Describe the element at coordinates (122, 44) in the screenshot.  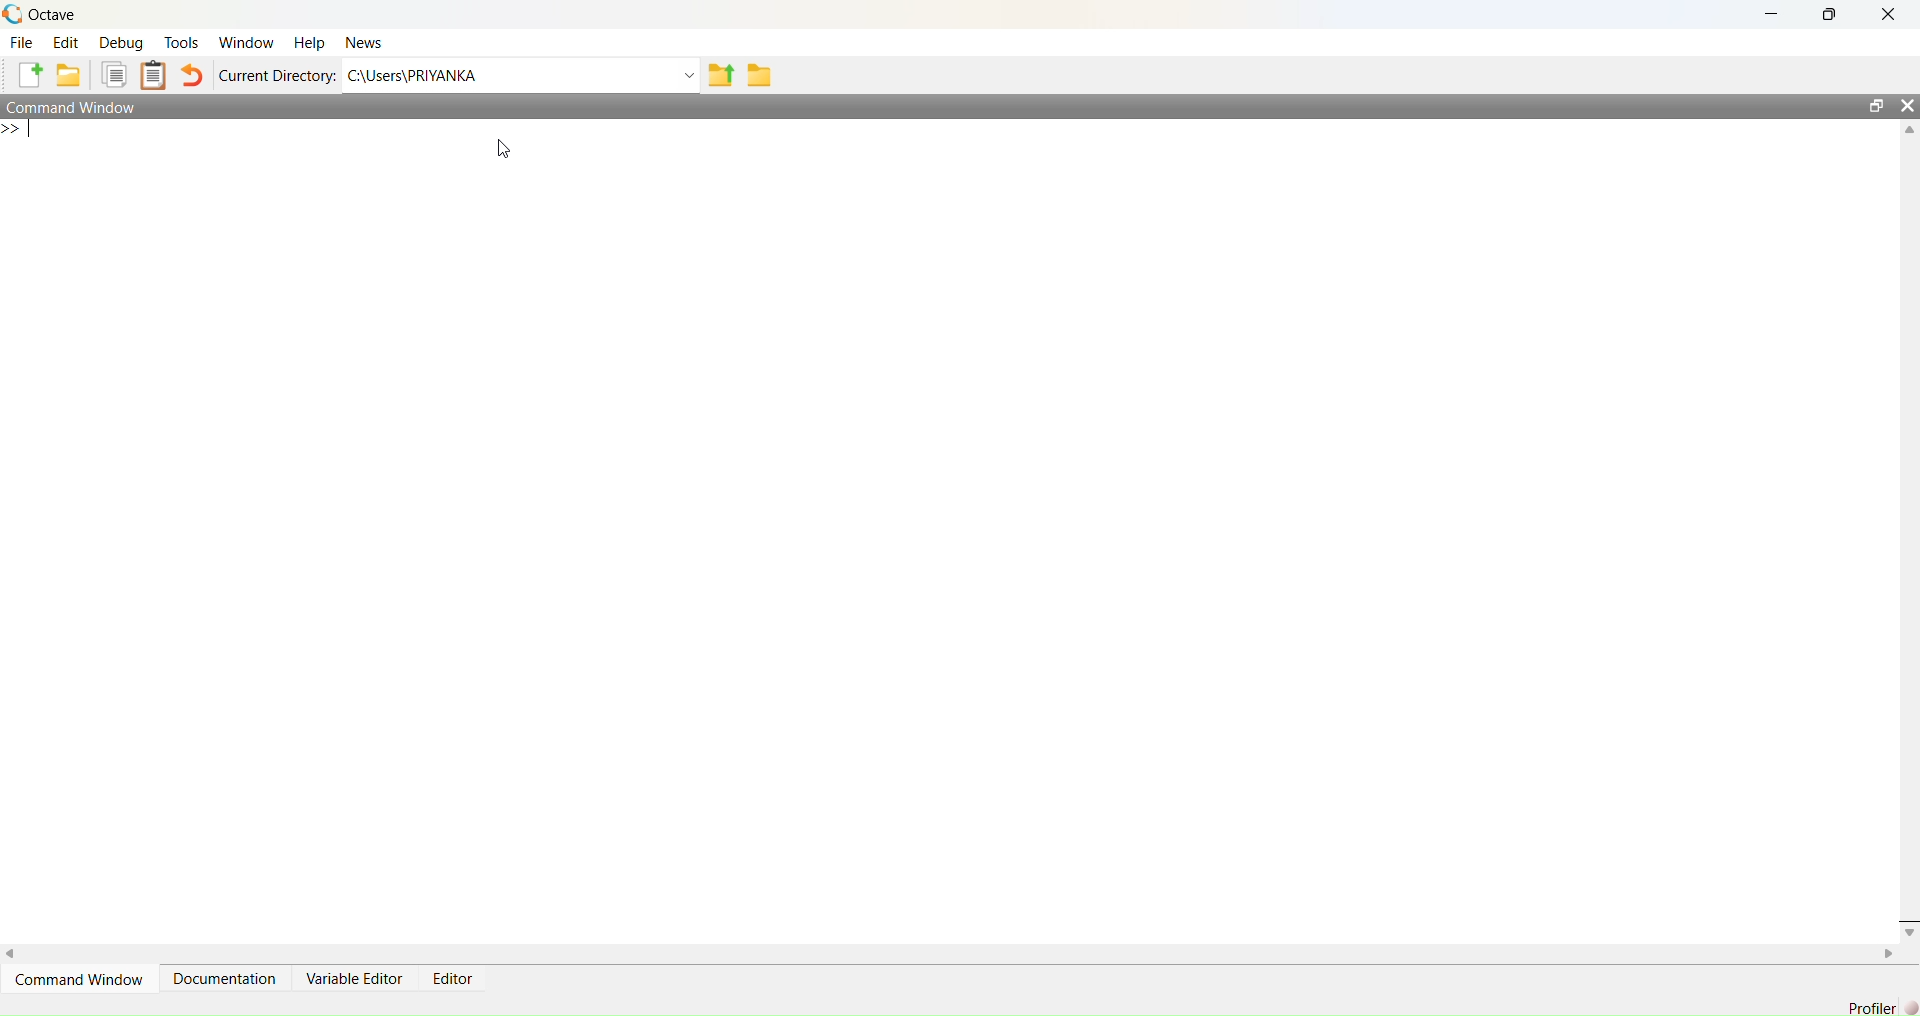
I see `Debug` at that location.